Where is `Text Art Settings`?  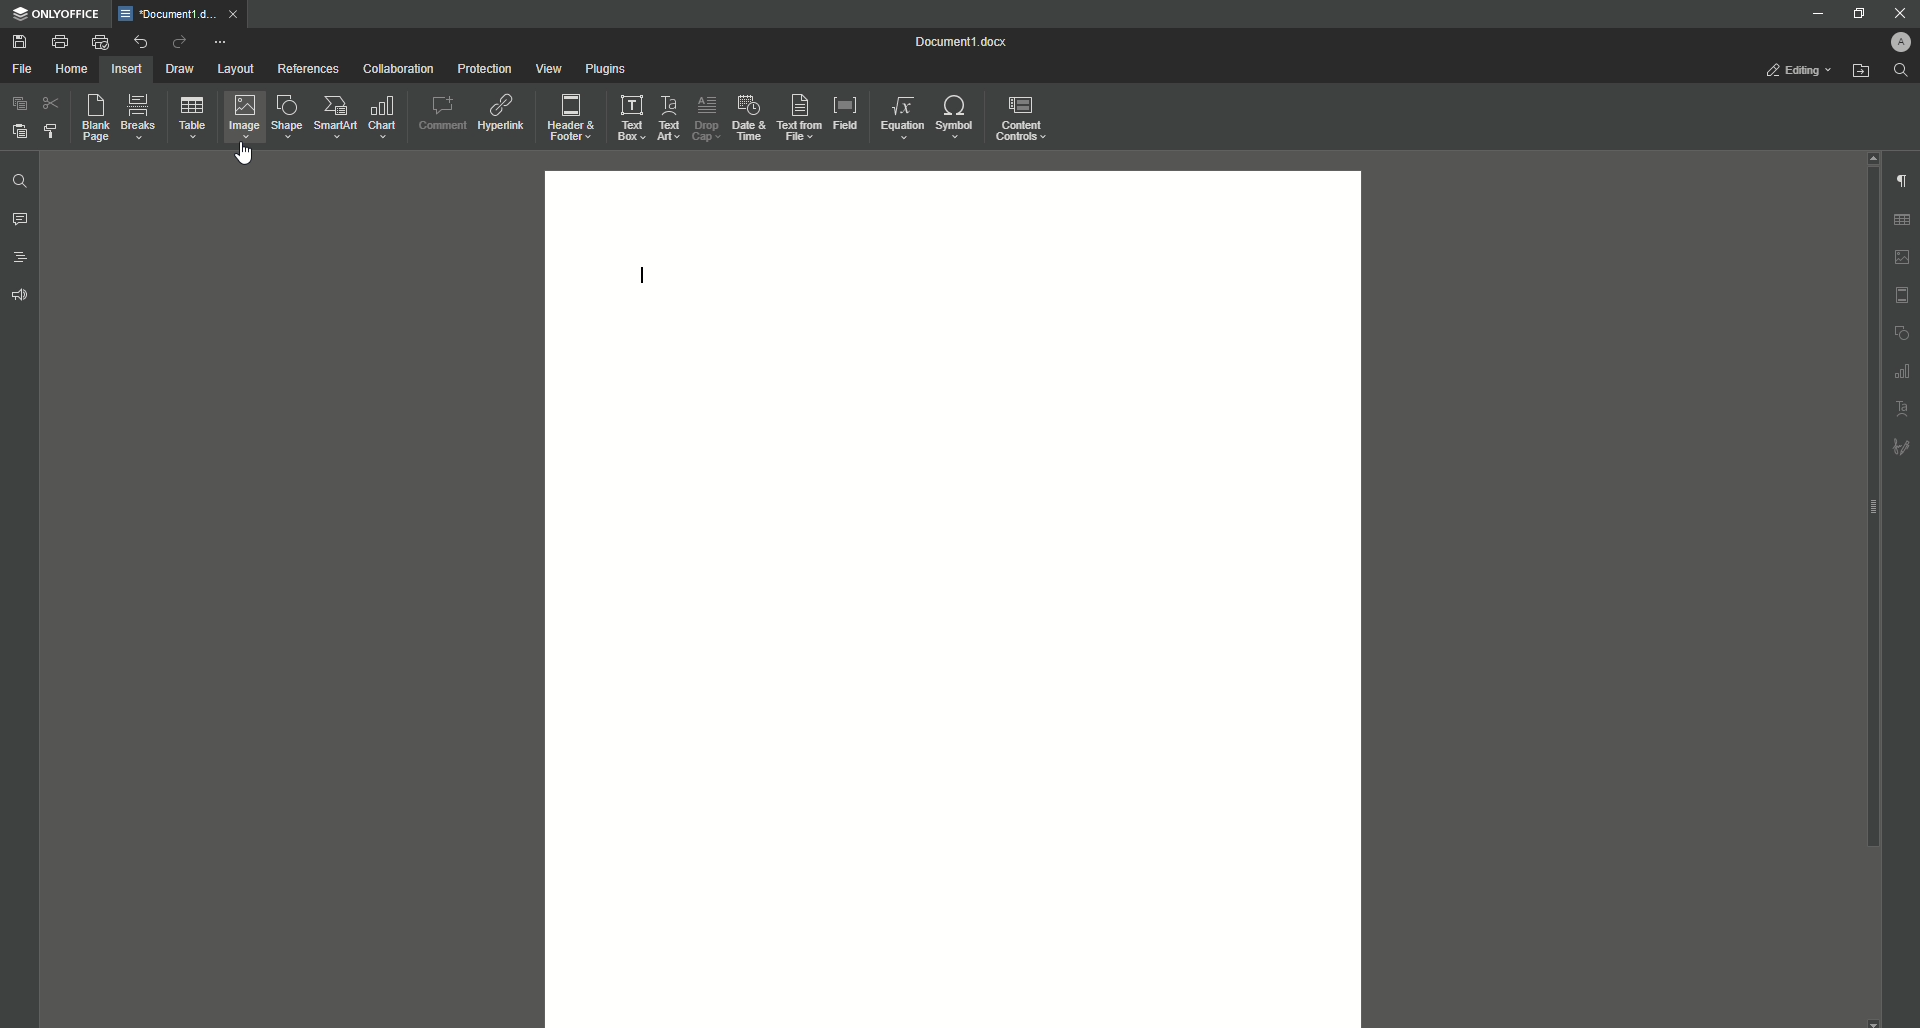
Text Art Settings is located at coordinates (1903, 410).